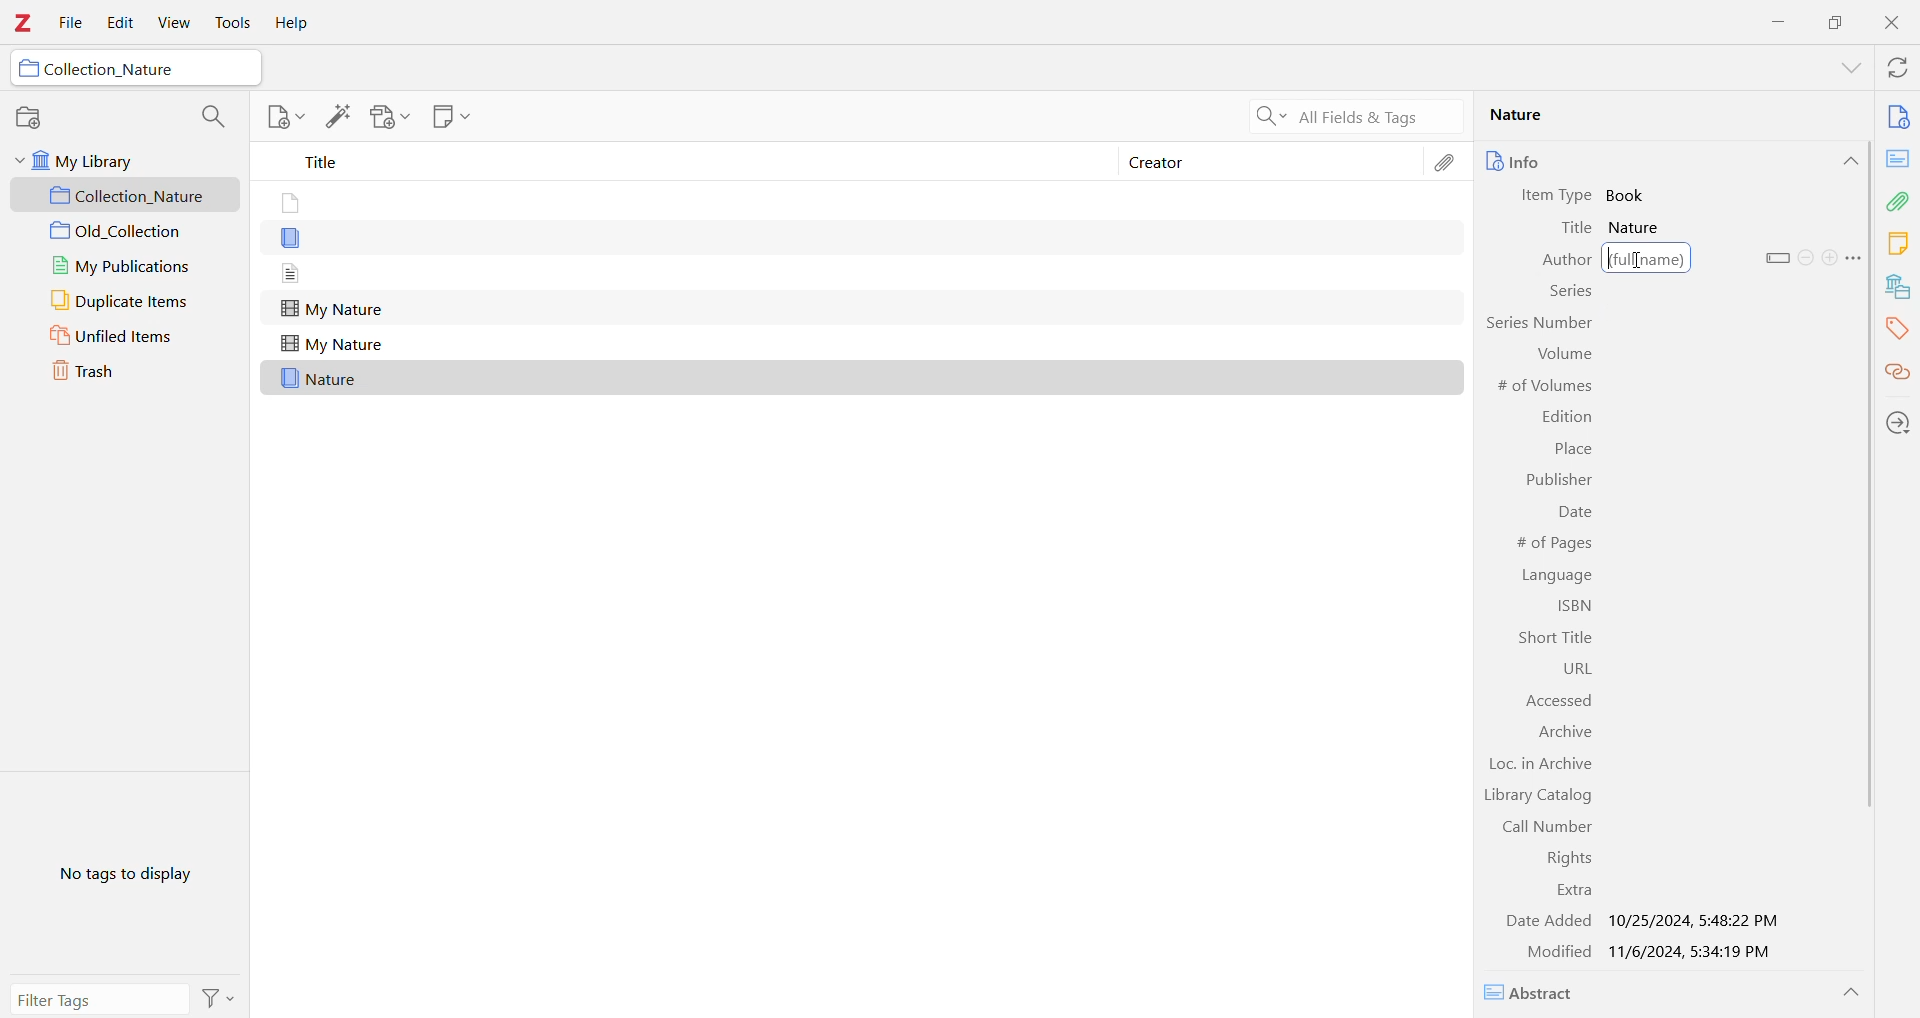 The image size is (1920, 1018). I want to click on text cursor, so click(1642, 262).